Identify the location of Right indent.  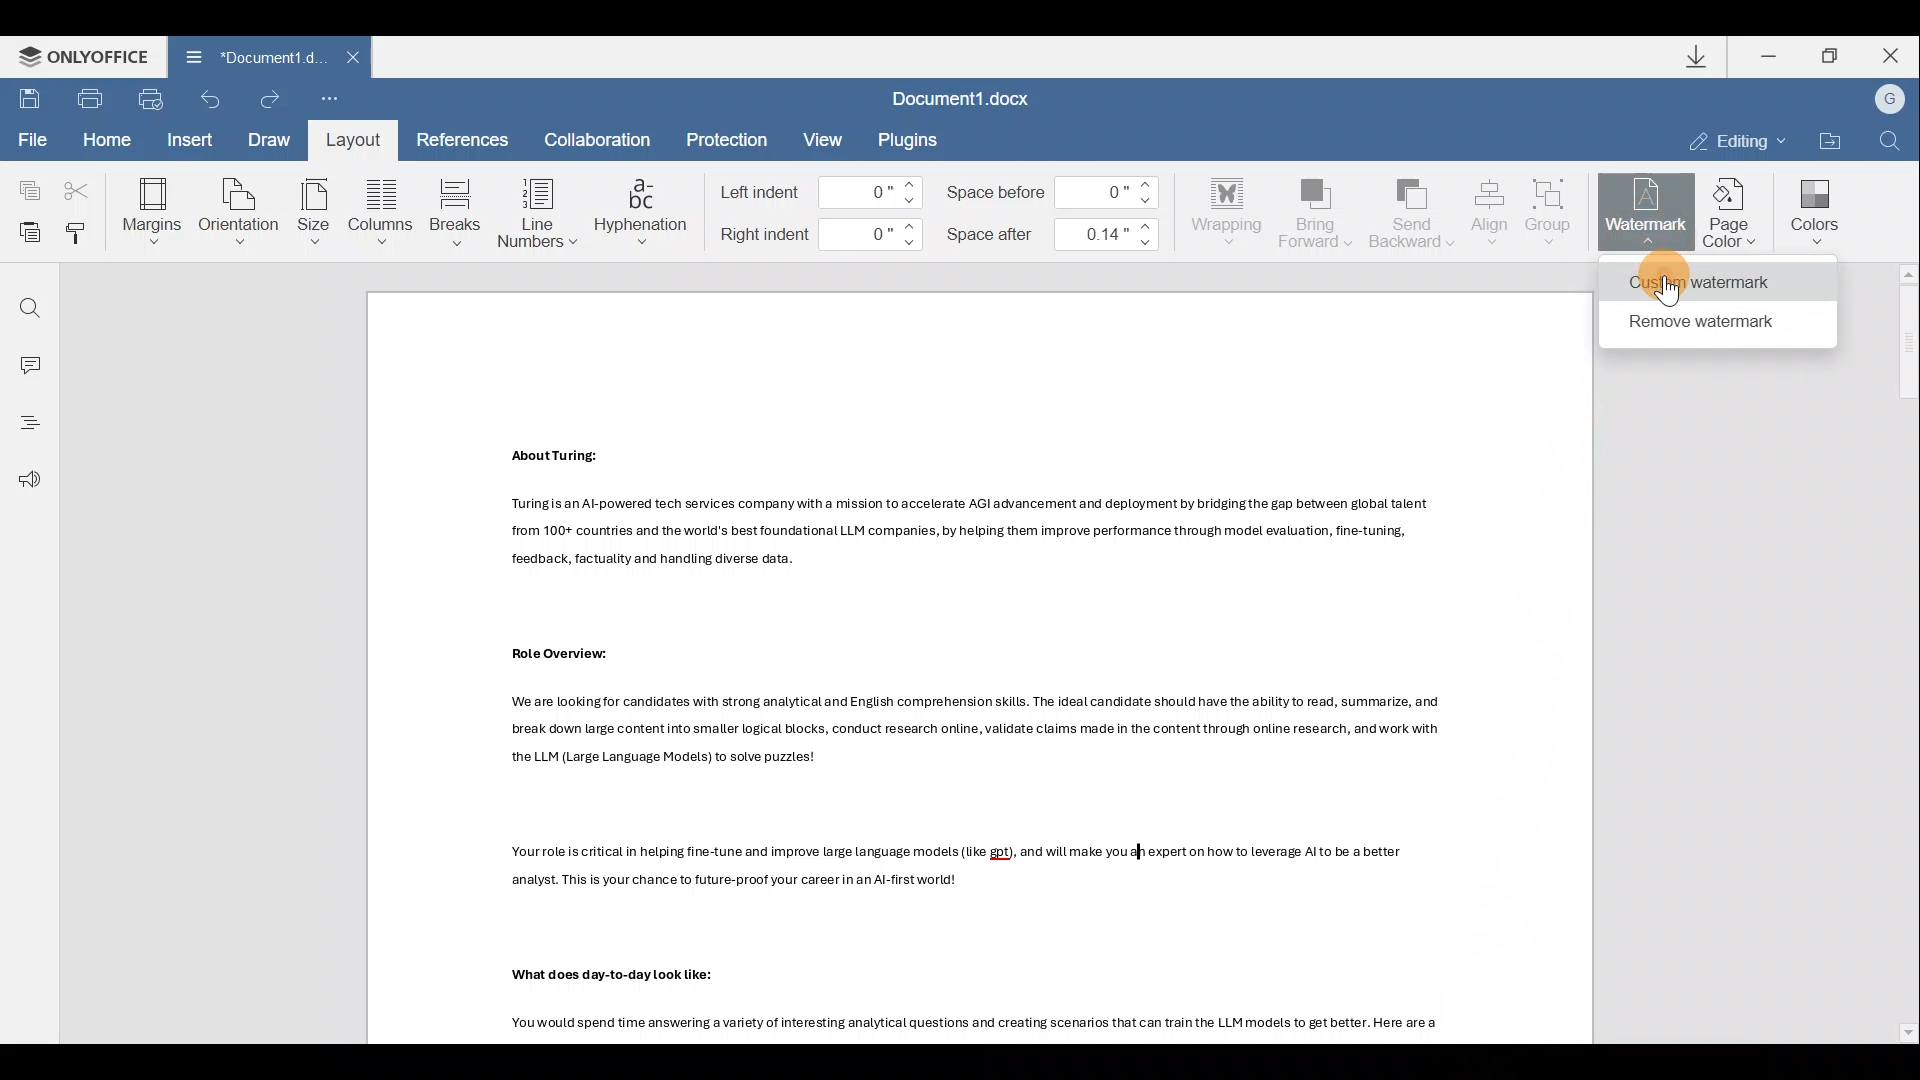
(826, 237).